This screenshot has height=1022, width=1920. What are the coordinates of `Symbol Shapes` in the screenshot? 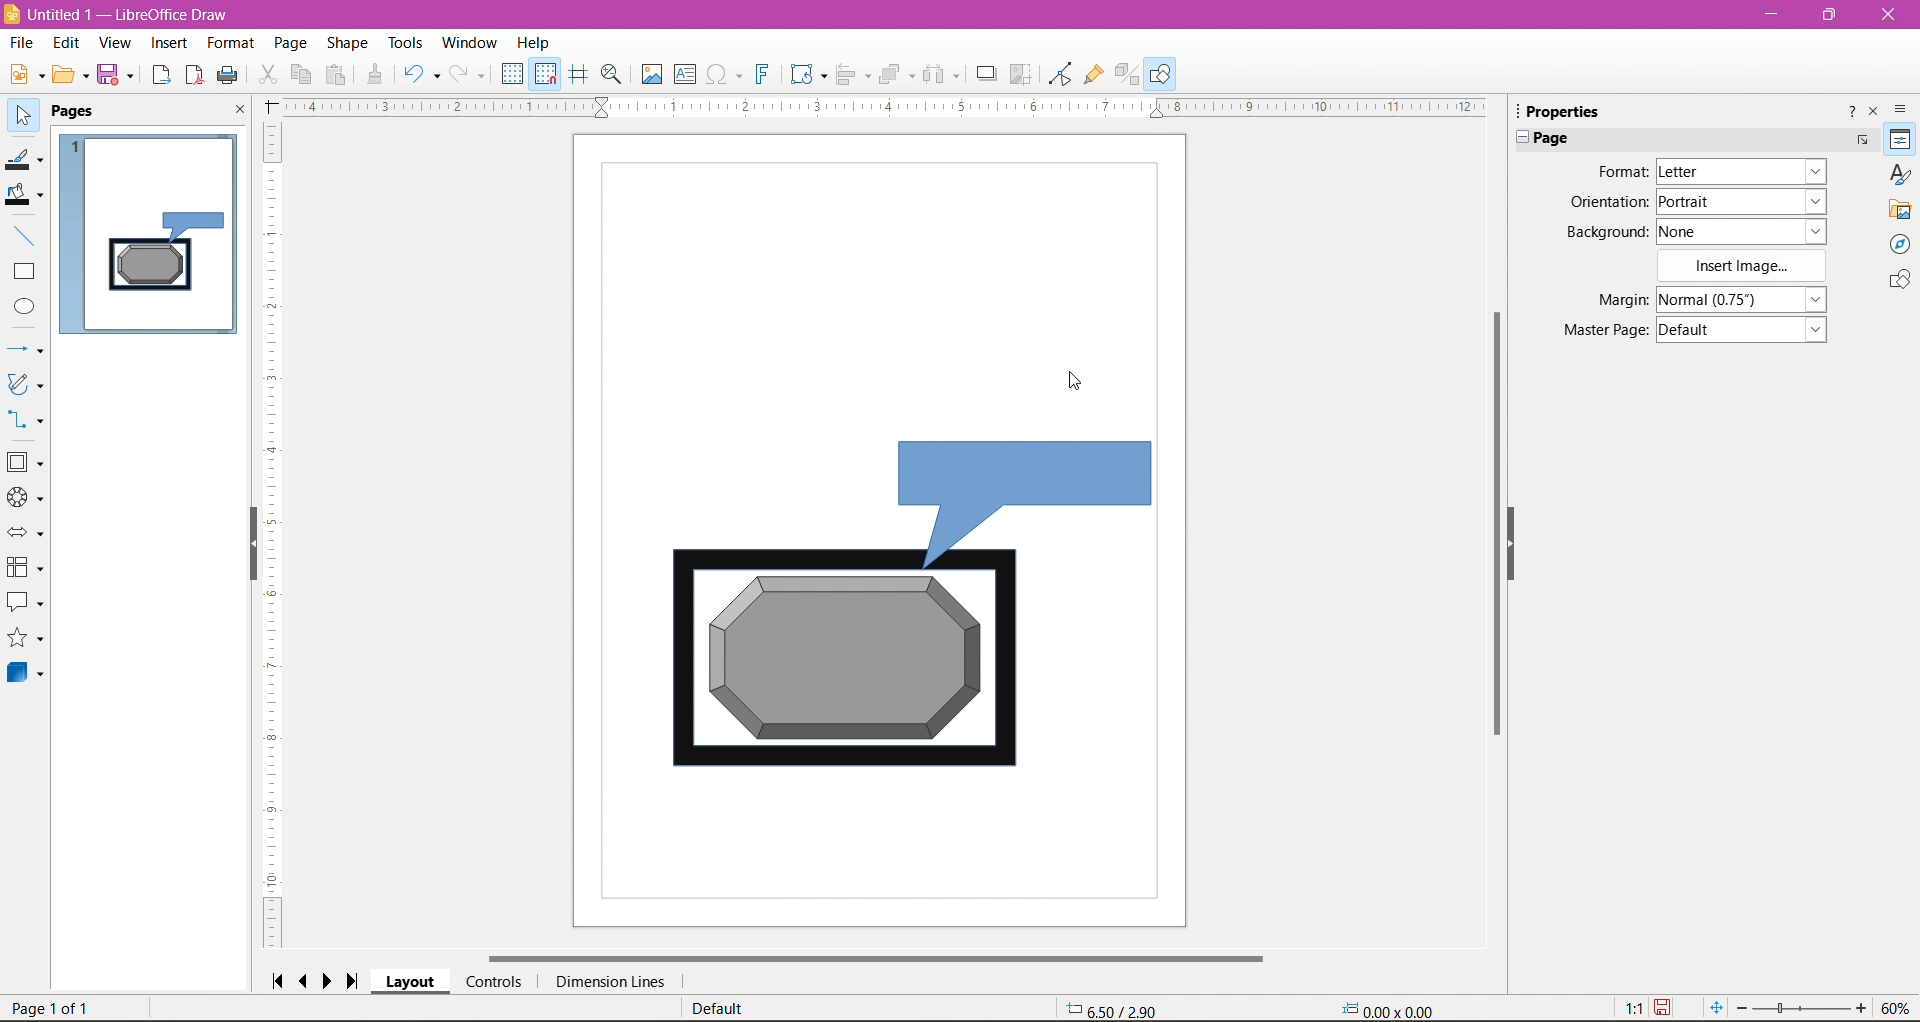 It's located at (26, 499).